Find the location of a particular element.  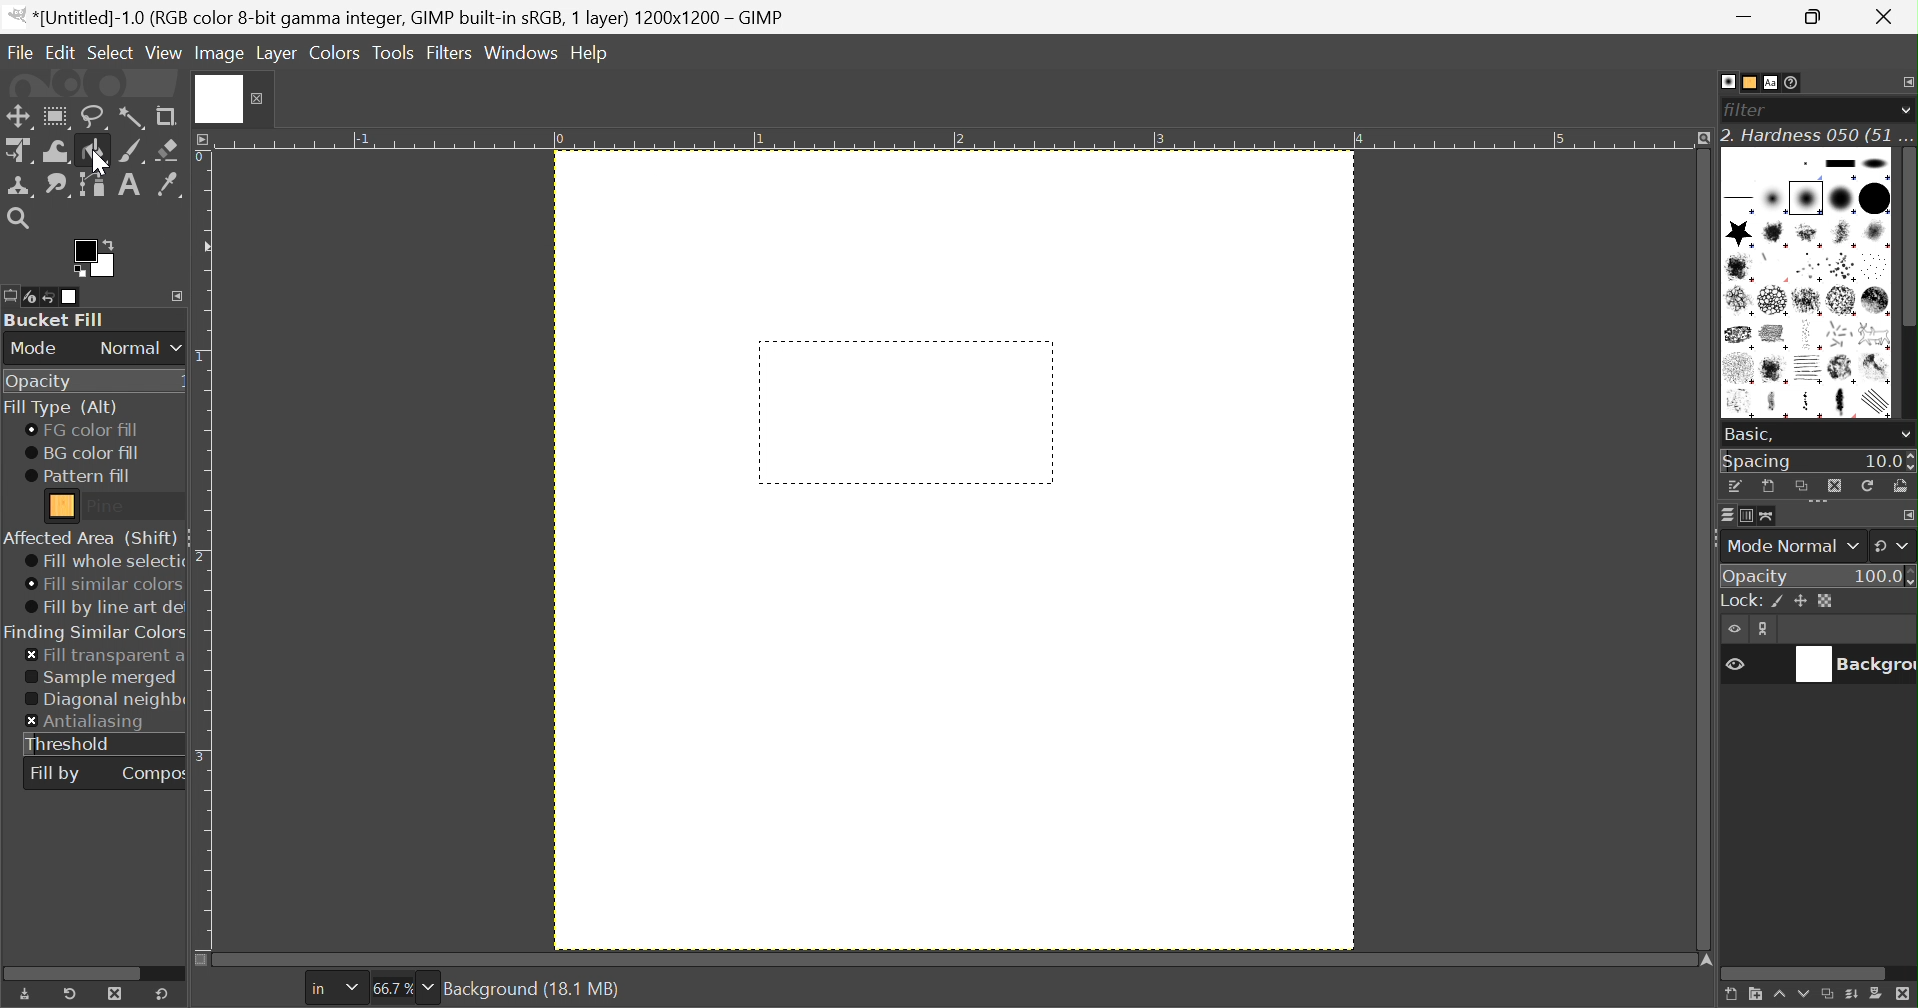

Acrylic 02 is located at coordinates (1808, 234).